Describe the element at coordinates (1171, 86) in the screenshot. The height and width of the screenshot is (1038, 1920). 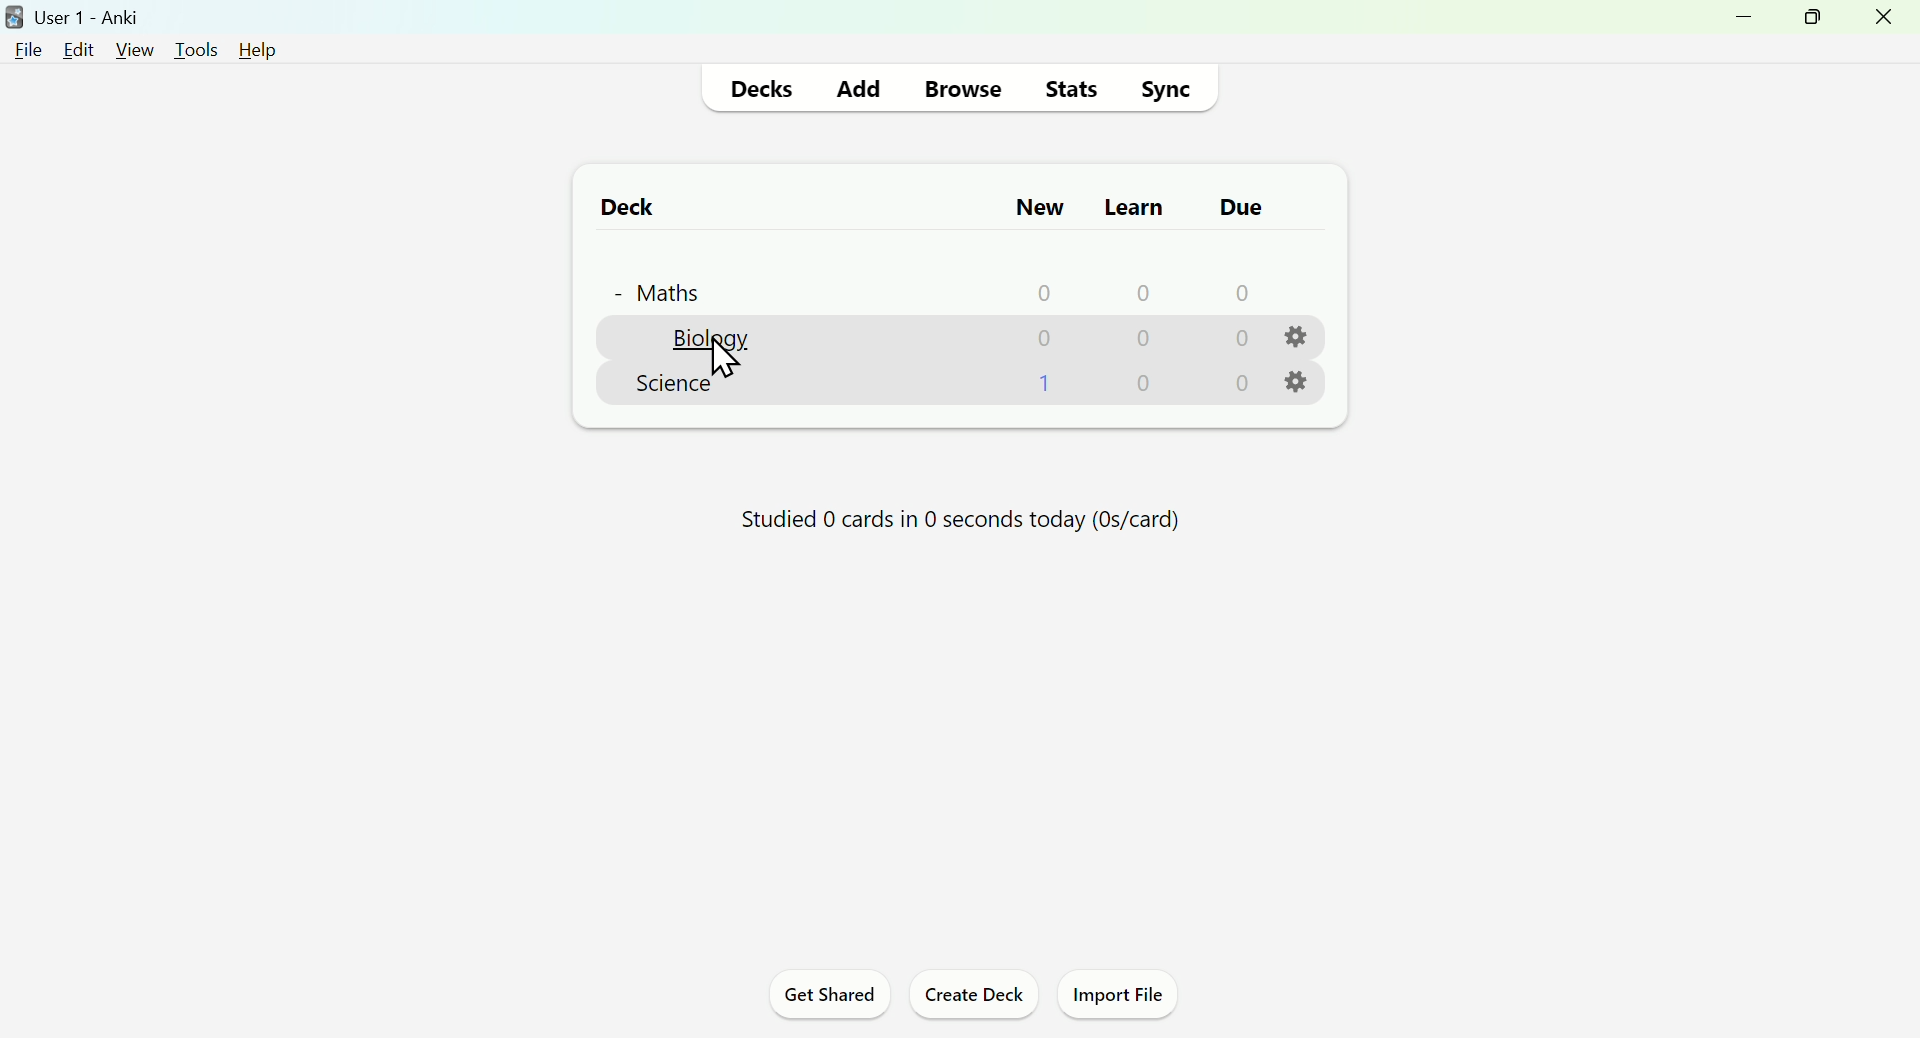
I see `Sync` at that location.